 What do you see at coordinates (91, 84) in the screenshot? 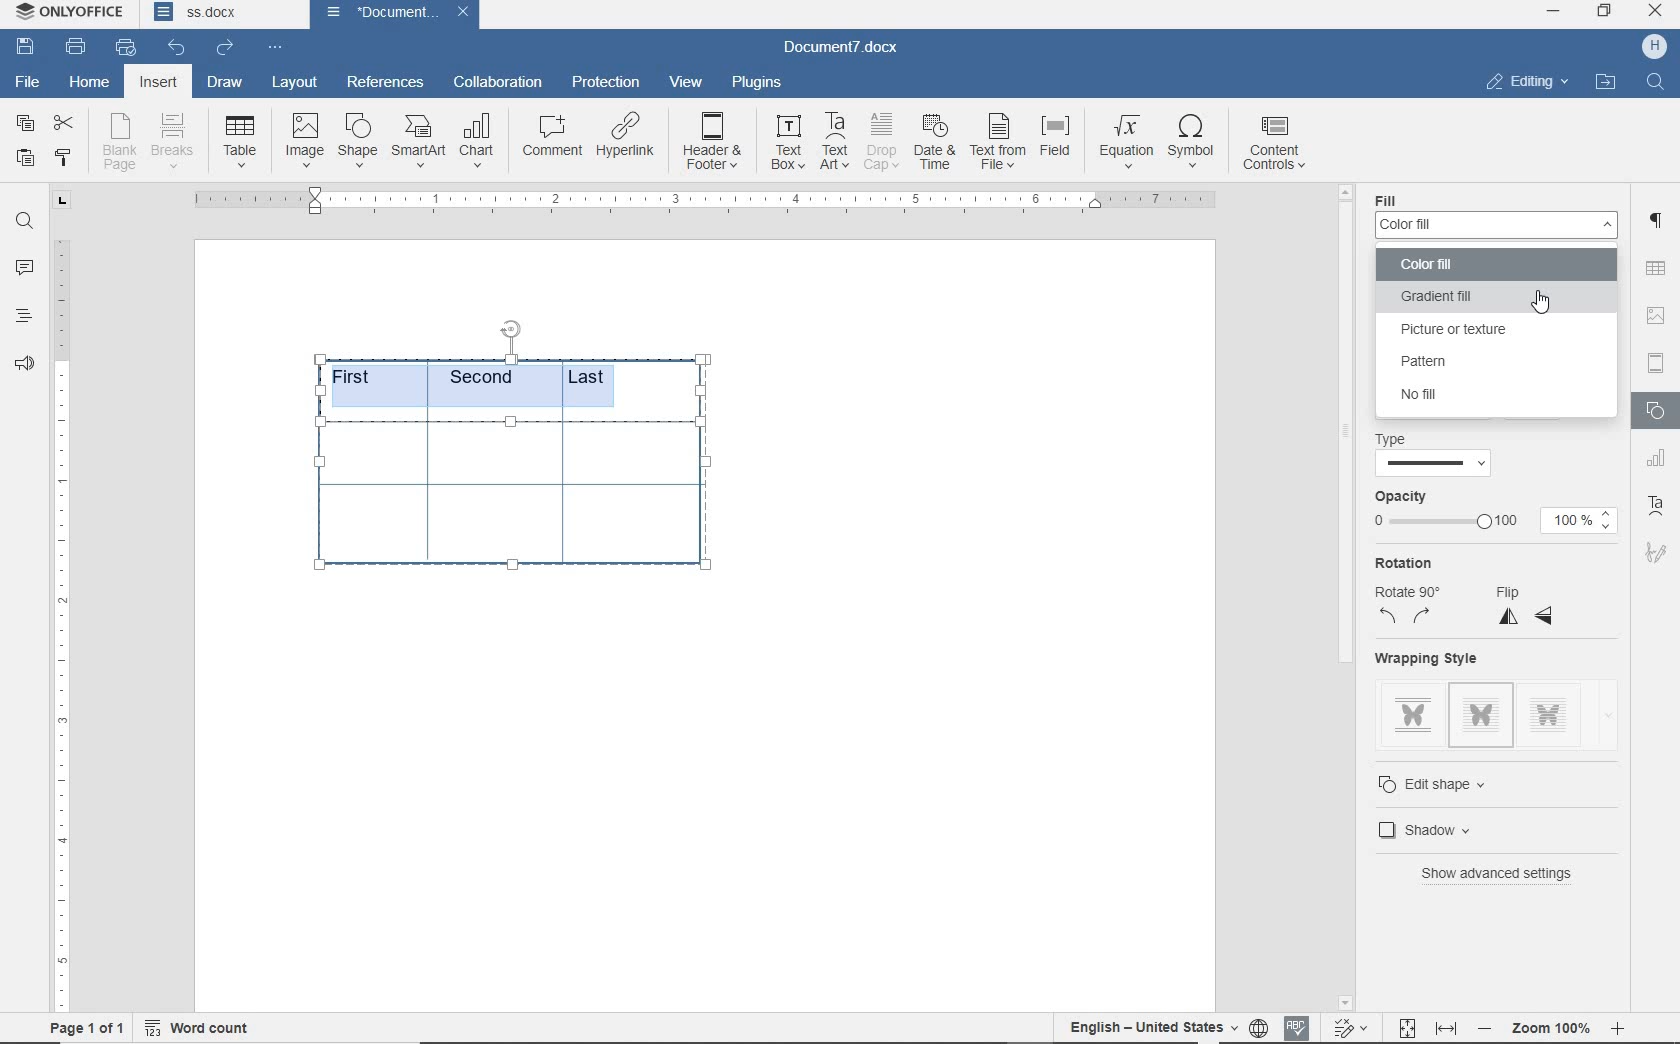
I see `home` at bounding box center [91, 84].